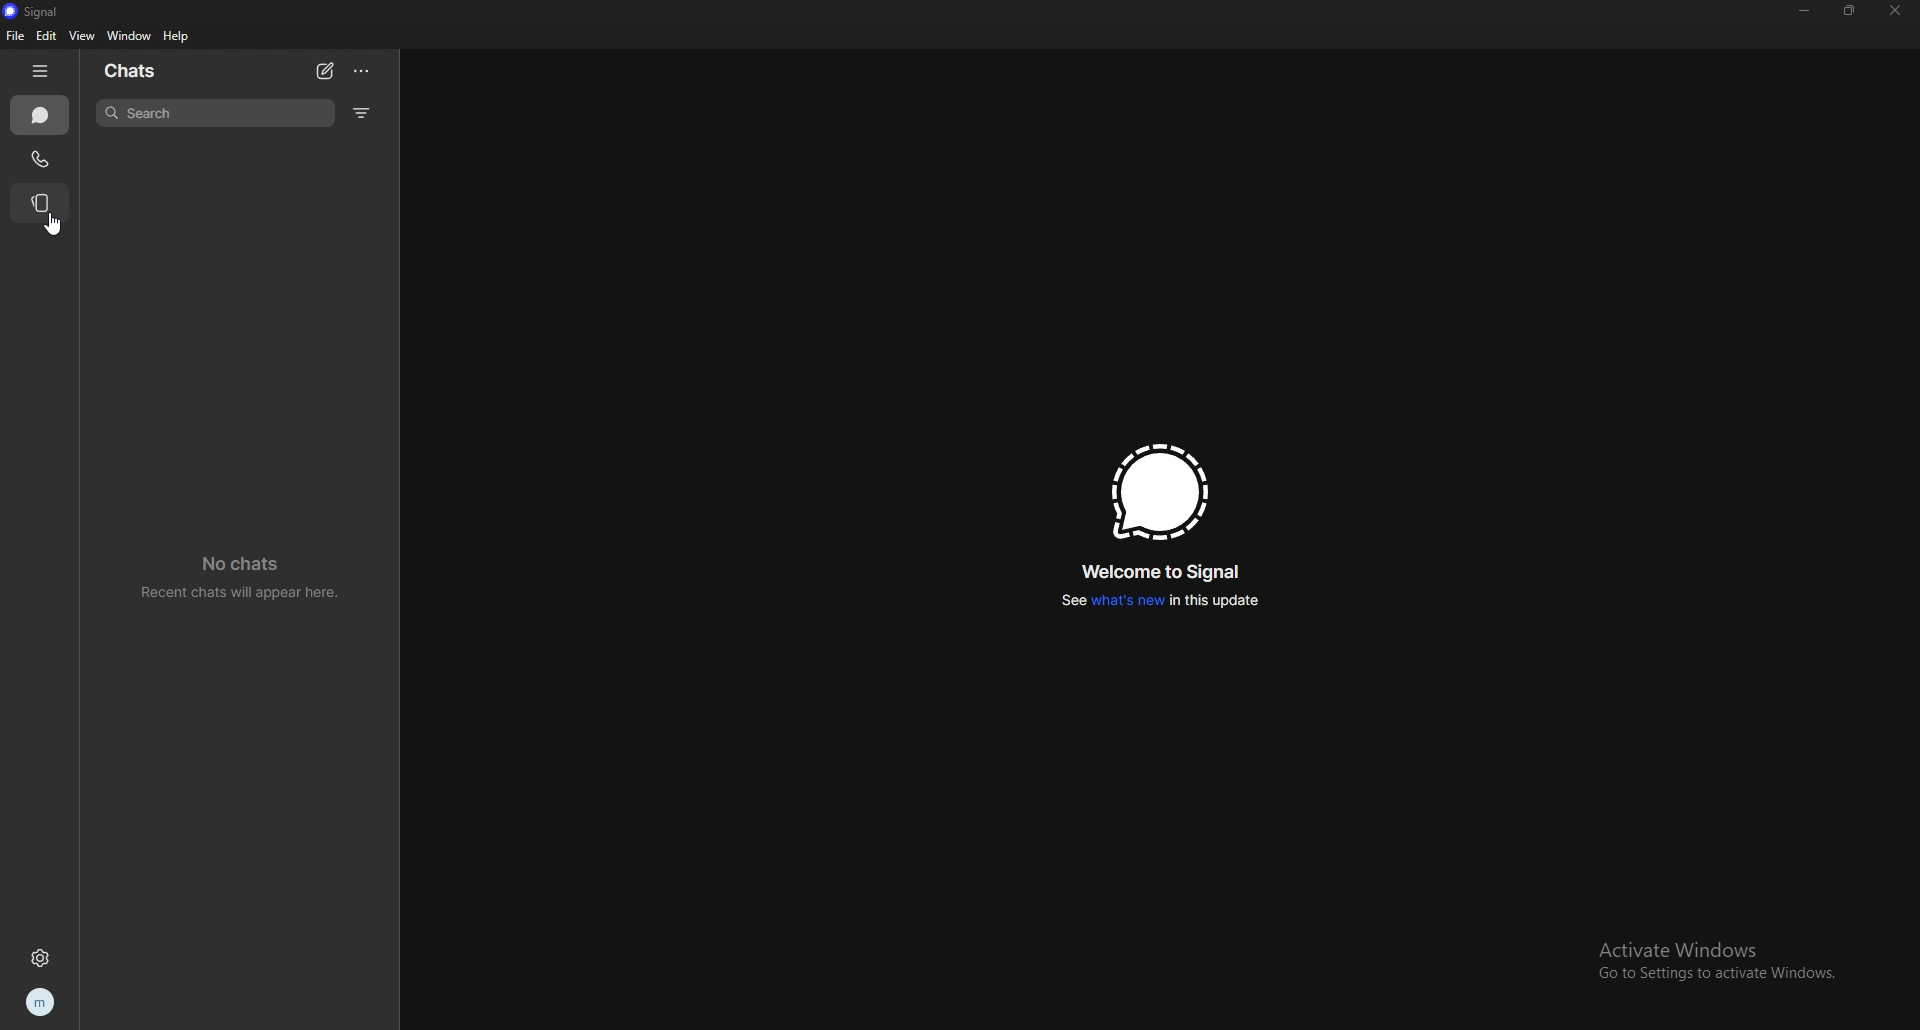  Describe the element at coordinates (15, 36) in the screenshot. I see `file` at that location.